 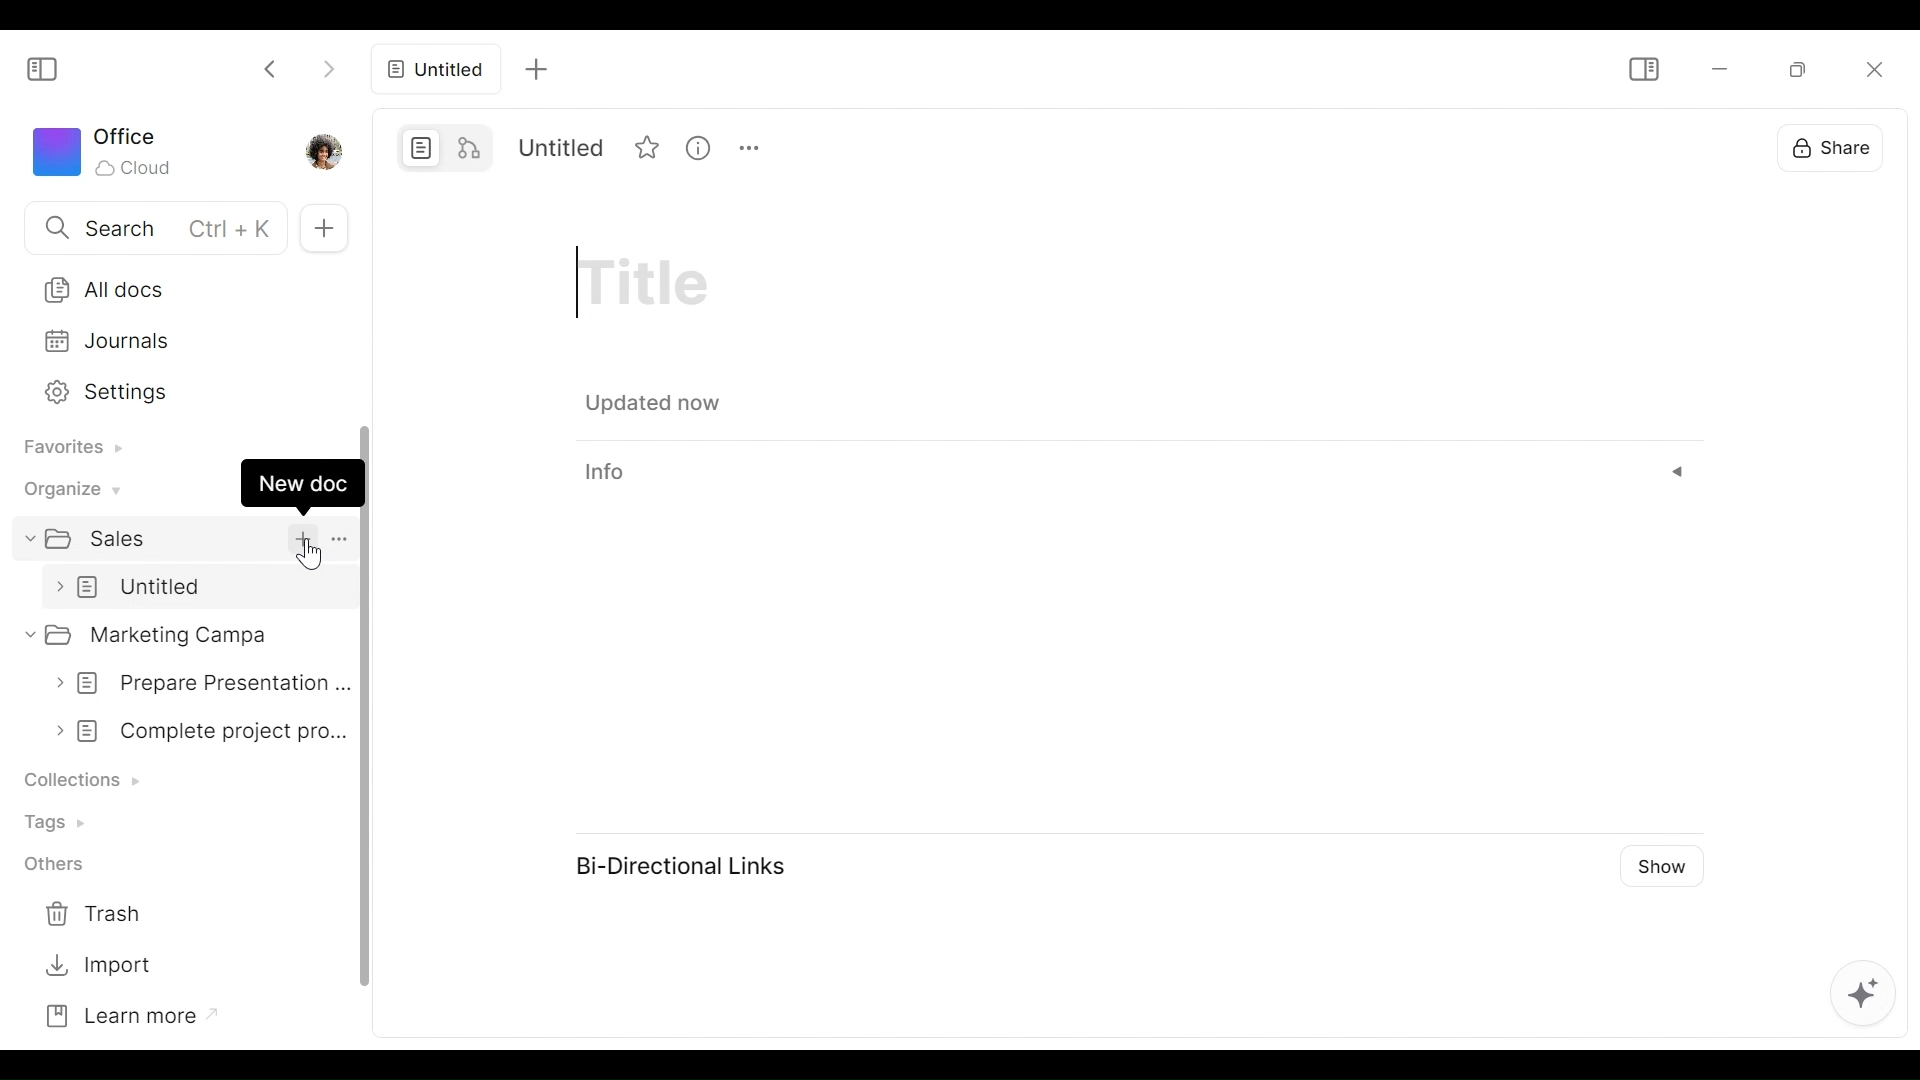 What do you see at coordinates (701, 146) in the screenshot?
I see `View Information` at bounding box center [701, 146].